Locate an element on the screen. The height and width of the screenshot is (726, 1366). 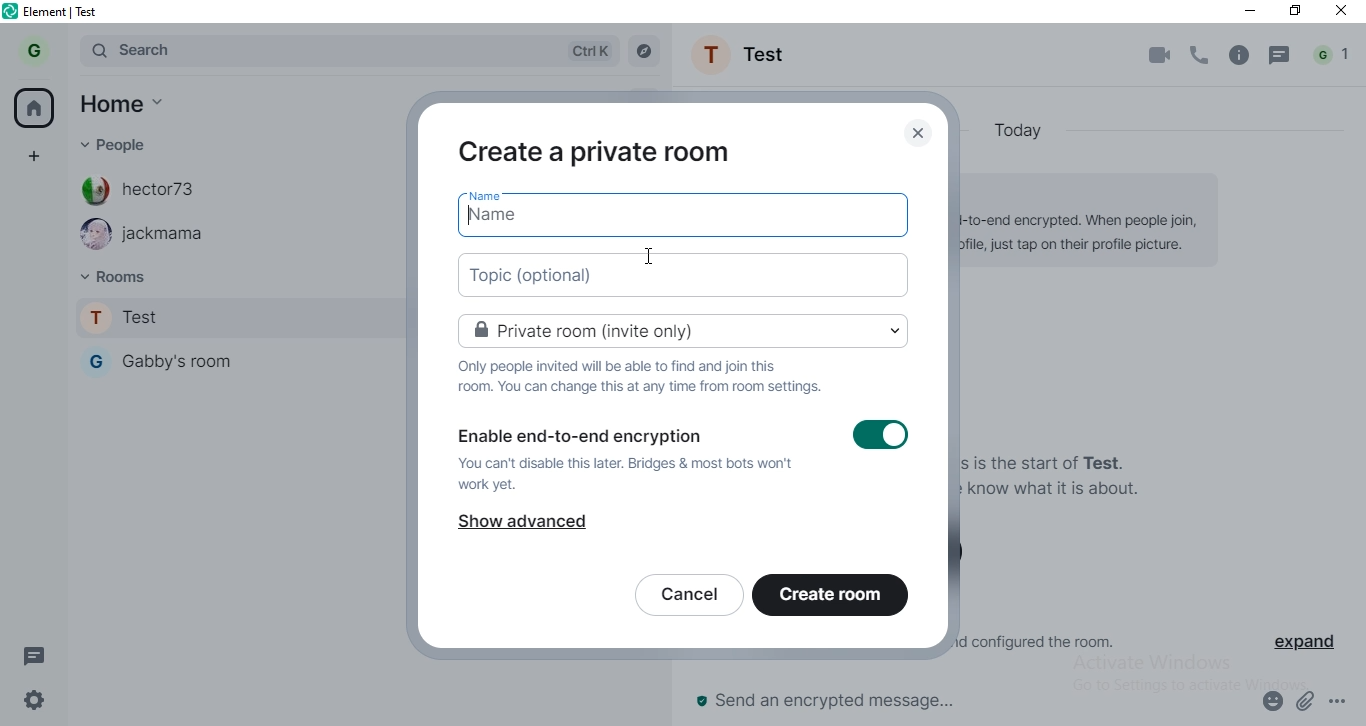
video call is located at coordinates (1162, 56).